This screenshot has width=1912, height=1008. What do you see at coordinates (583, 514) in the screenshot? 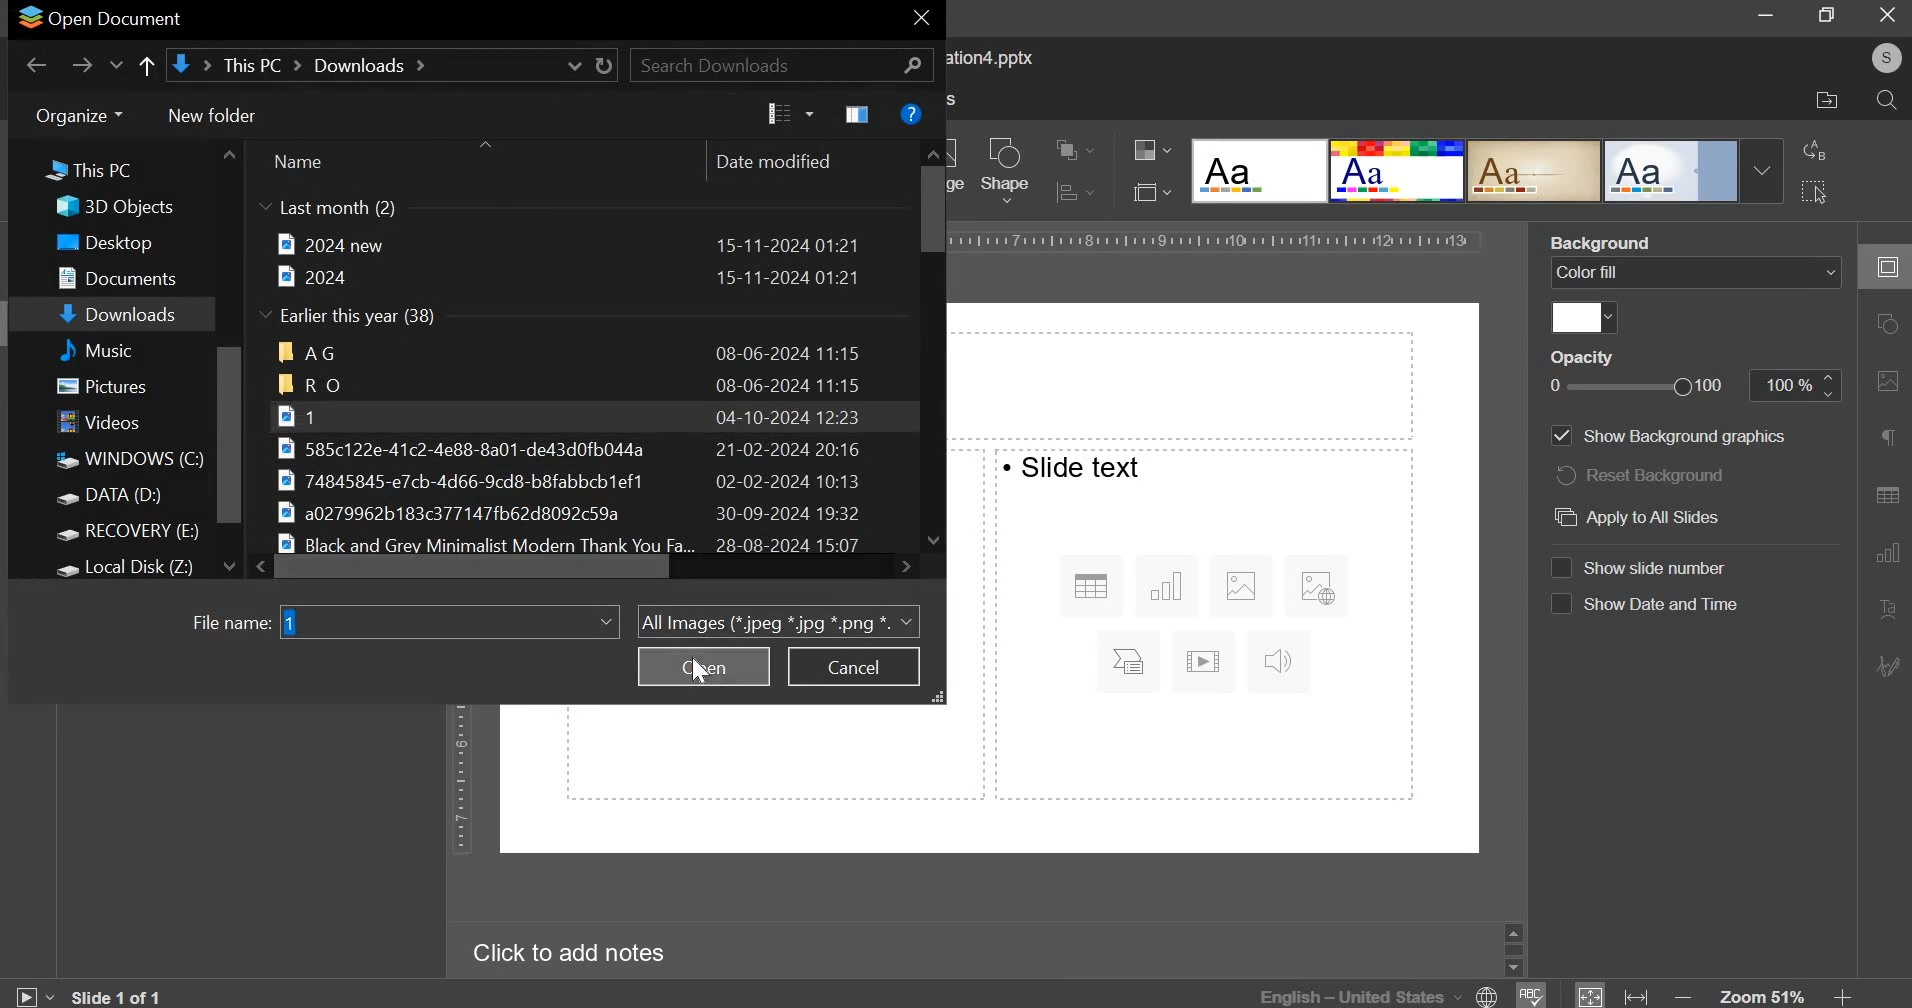
I see `image file` at bounding box center [583, 514].